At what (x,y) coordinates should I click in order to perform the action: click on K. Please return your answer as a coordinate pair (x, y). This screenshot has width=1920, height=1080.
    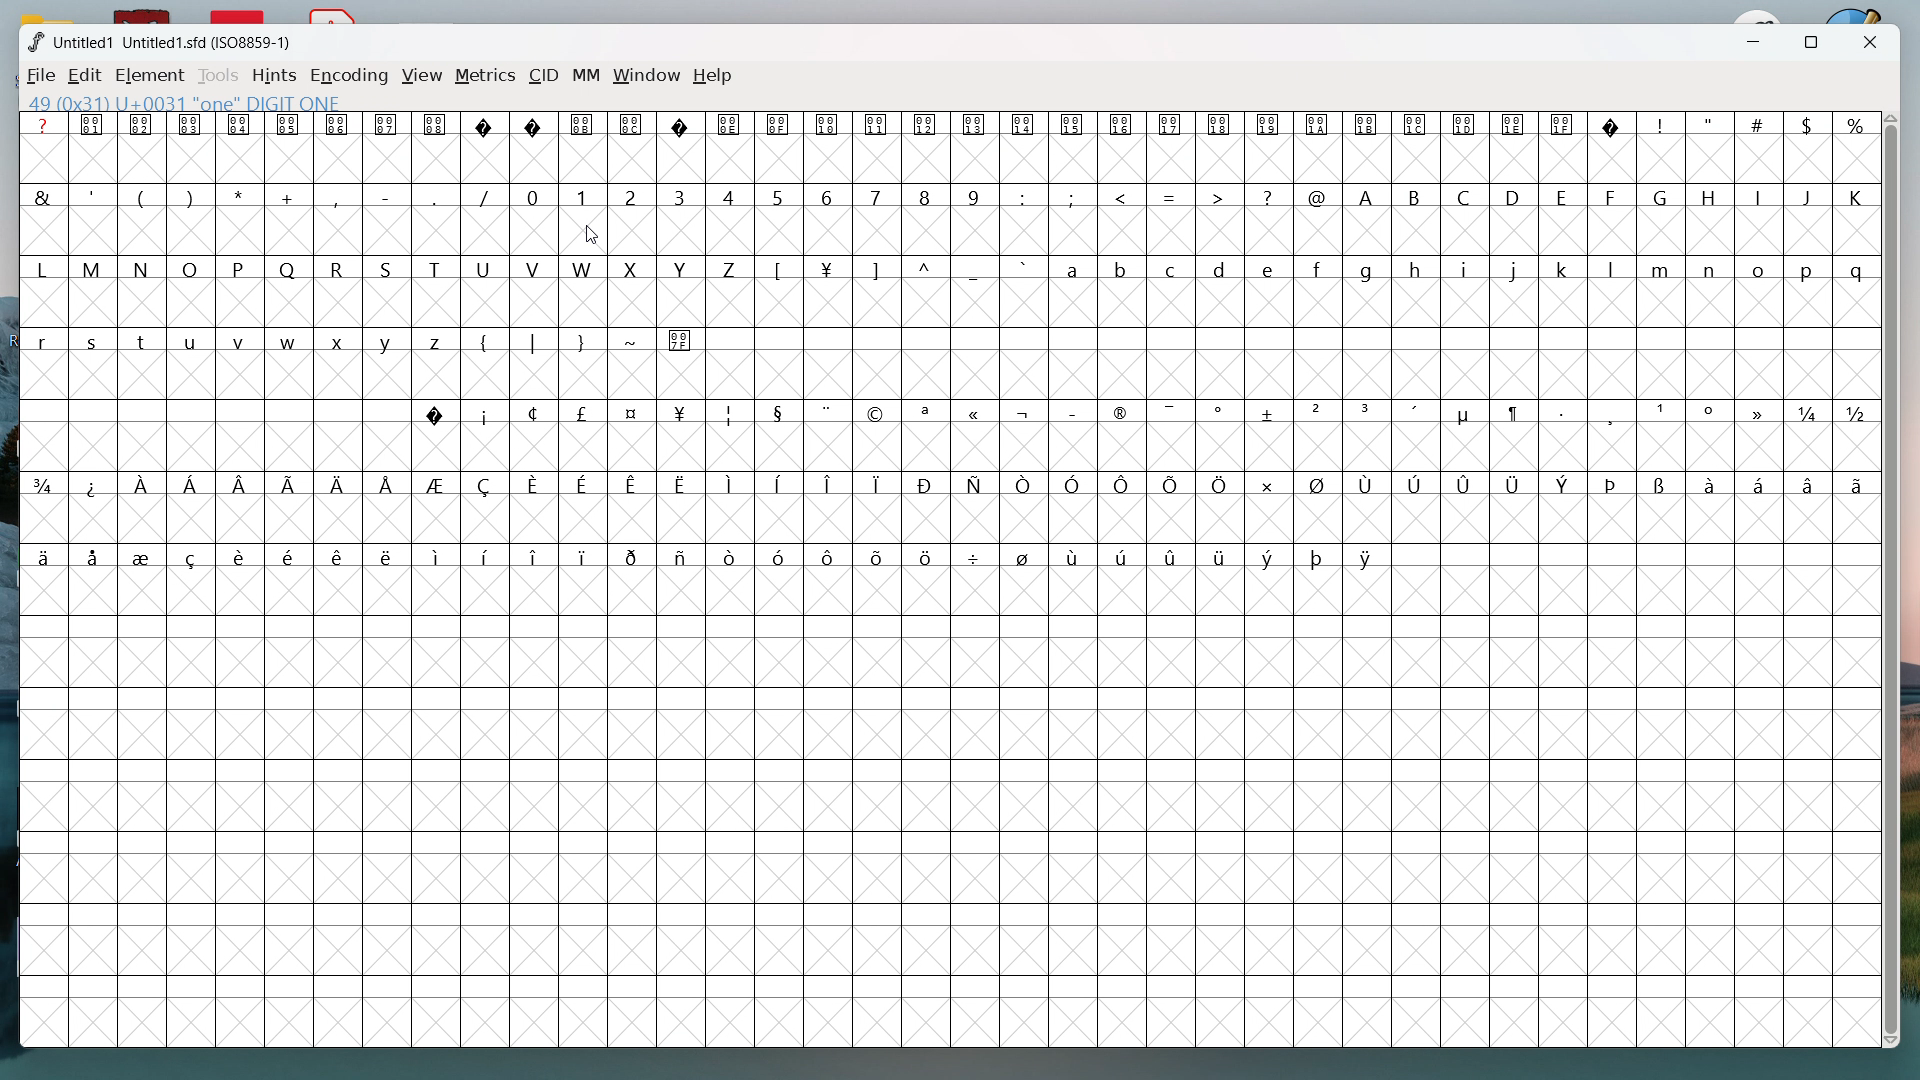
    Looking at the image, I should click on (1856, 196).